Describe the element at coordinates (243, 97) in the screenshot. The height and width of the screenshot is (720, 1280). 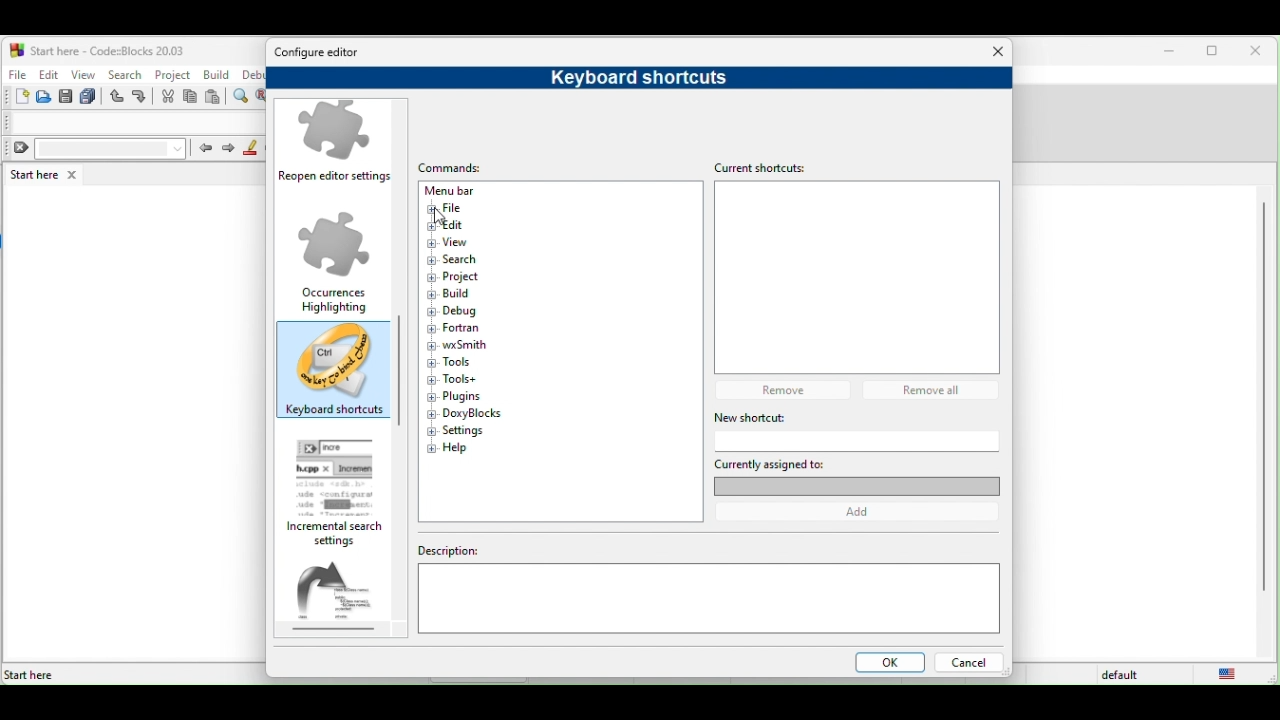
I see `find ` at that location.